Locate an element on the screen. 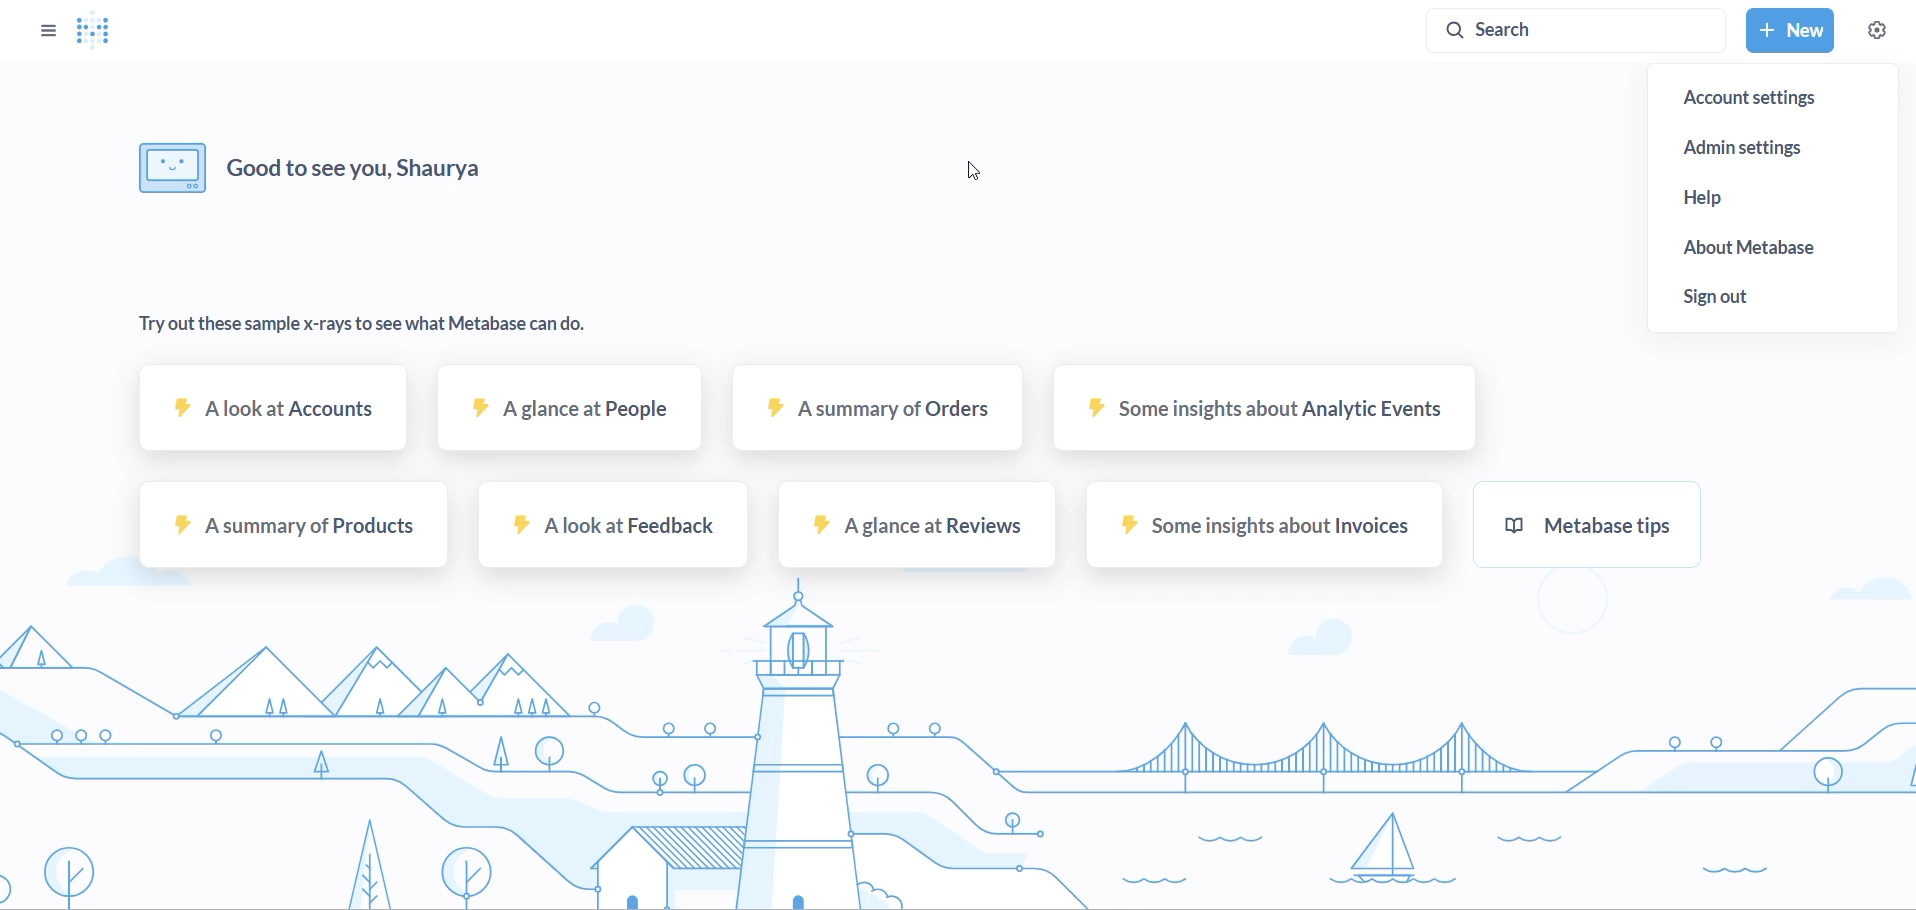 The image size is (1916, 910). Open sidebar is located at coordinates (39, 29).